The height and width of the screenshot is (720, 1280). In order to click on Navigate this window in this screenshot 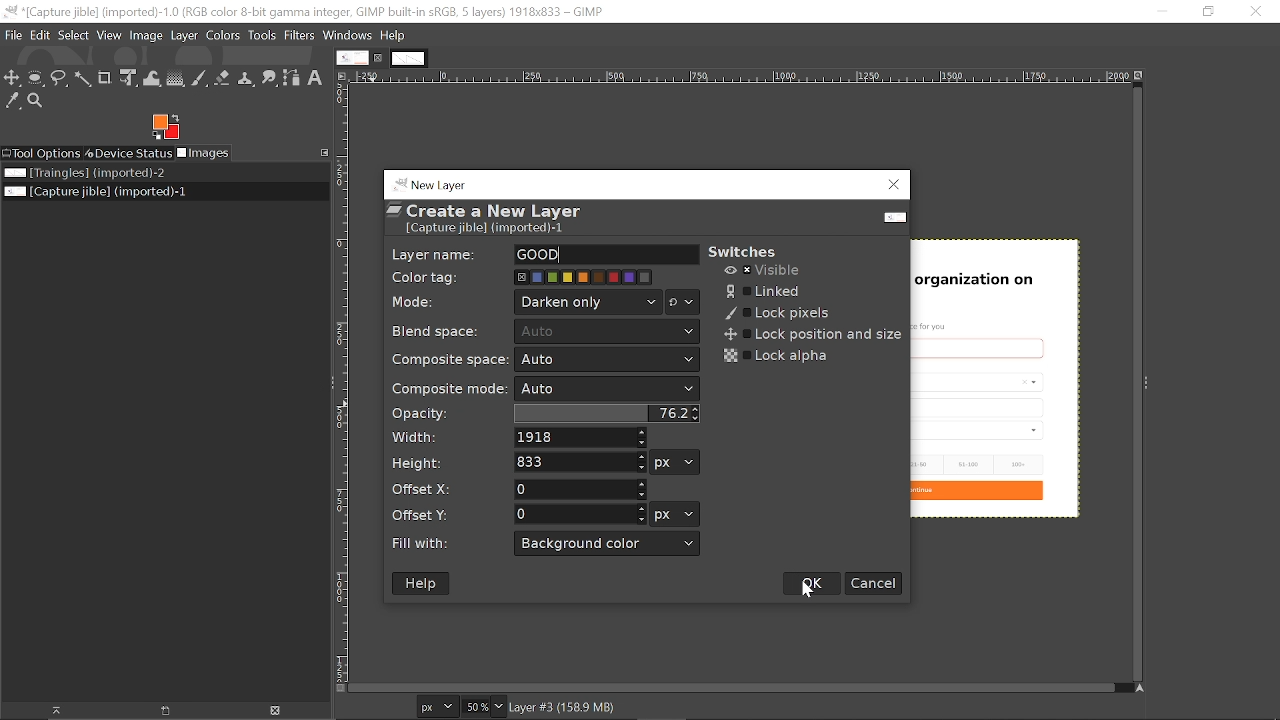, I will do `click(1137, 688)`.